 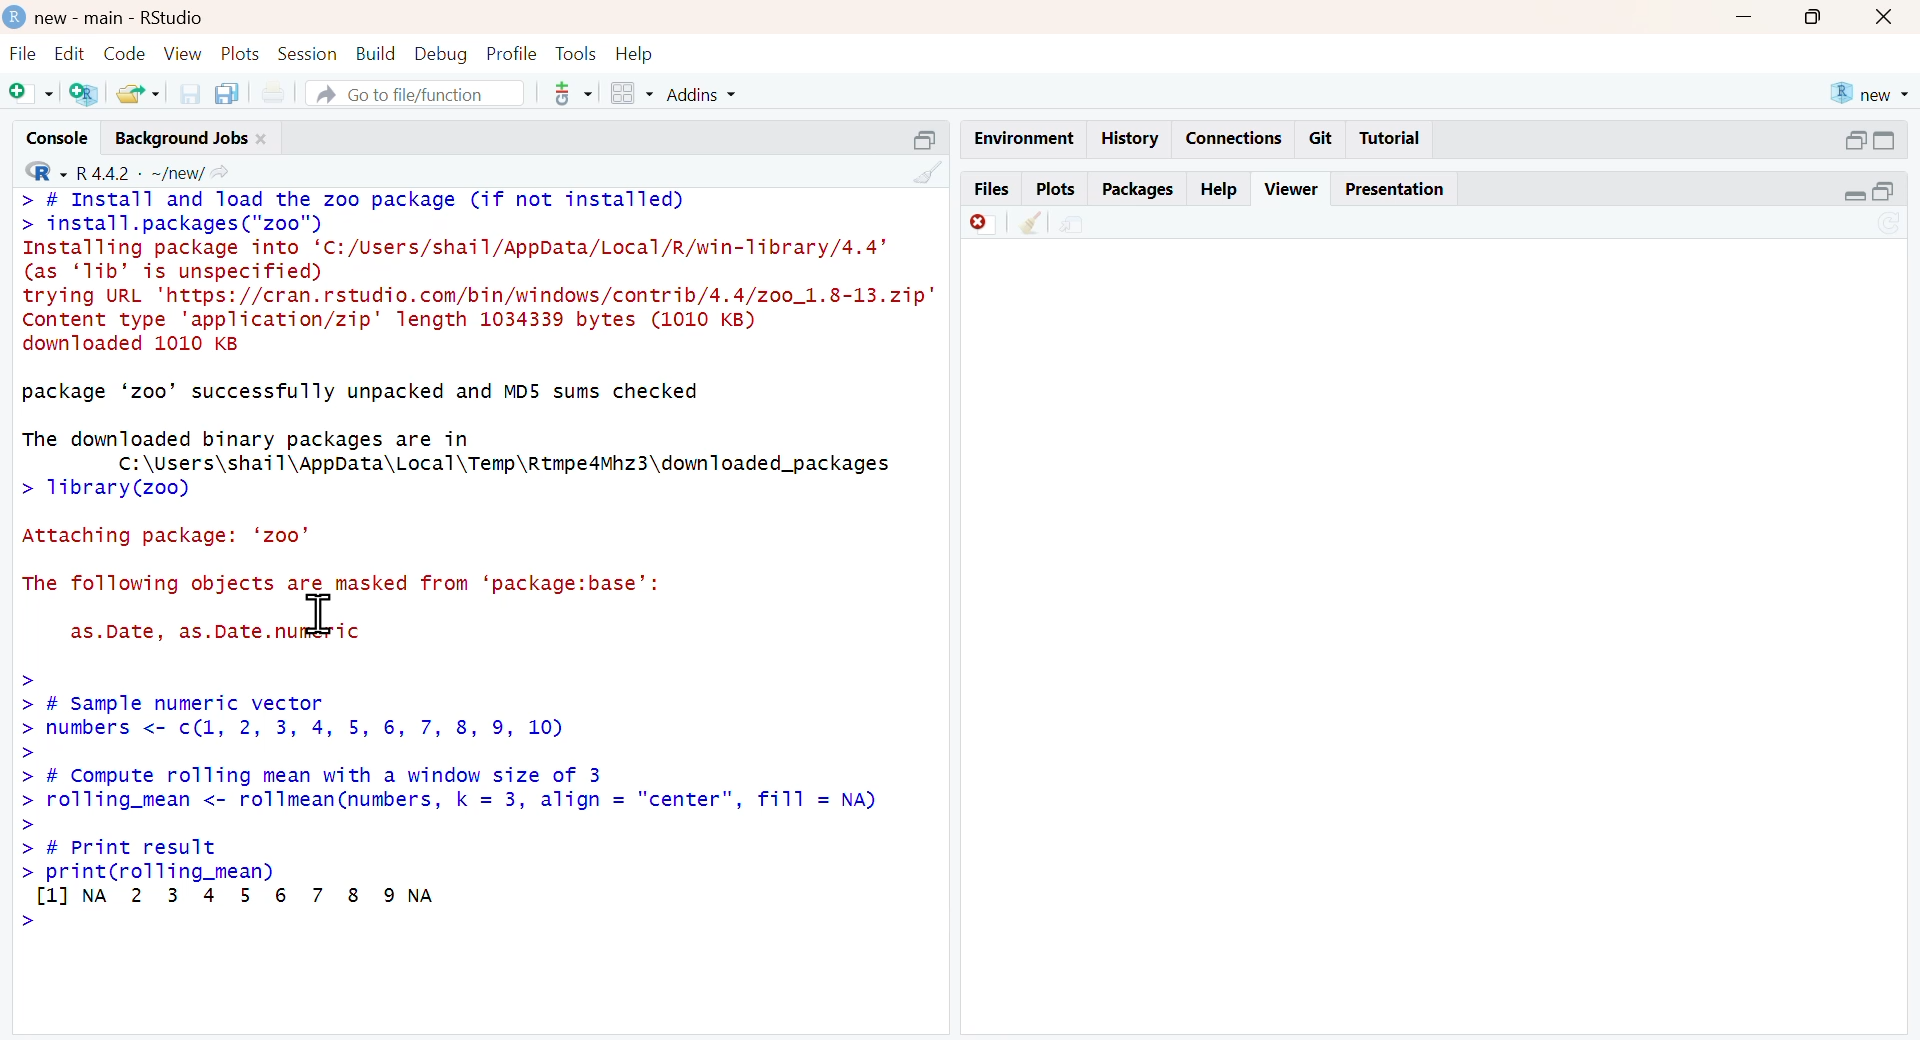 What do you see at coordinates (1856, 140) in the screenshot?
I see `open in separate window` at bounding box center [1856, 140].